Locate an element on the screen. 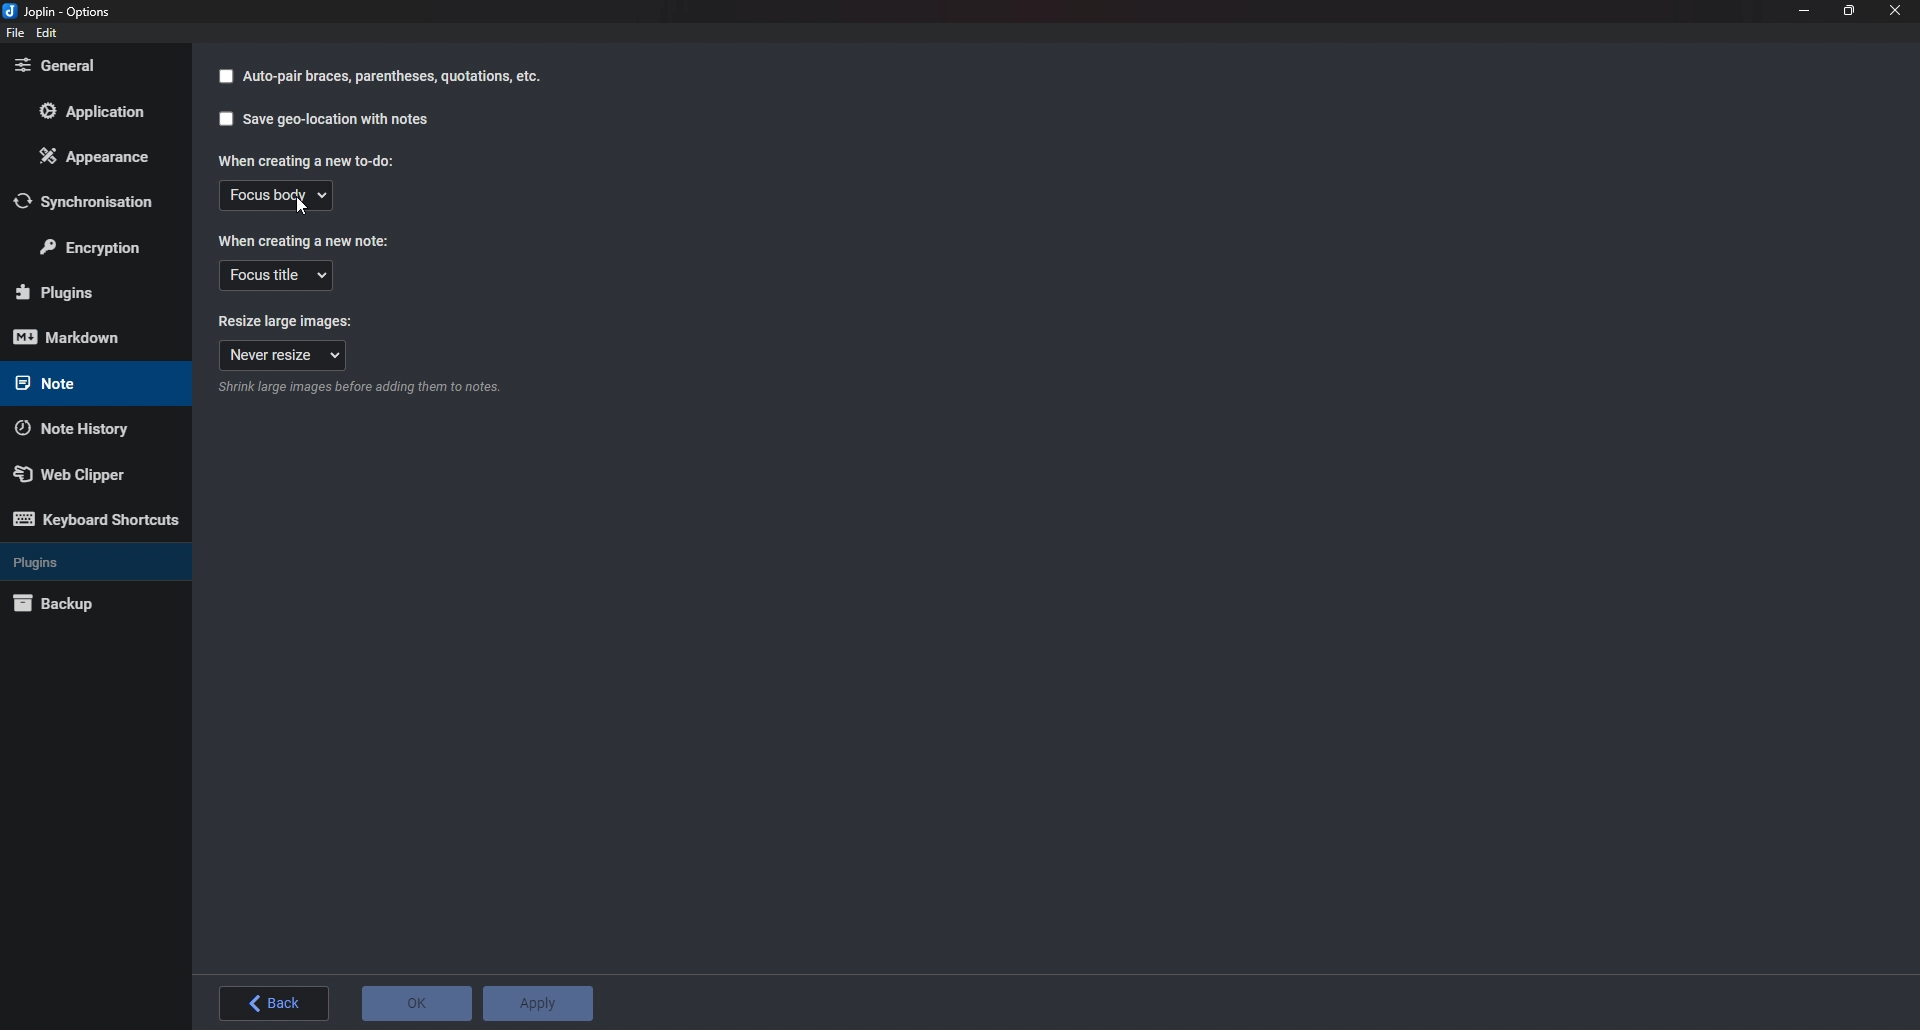 The height and width of the screenshot is (1030, 1920). Focus body is located at coordinates (277, 196).